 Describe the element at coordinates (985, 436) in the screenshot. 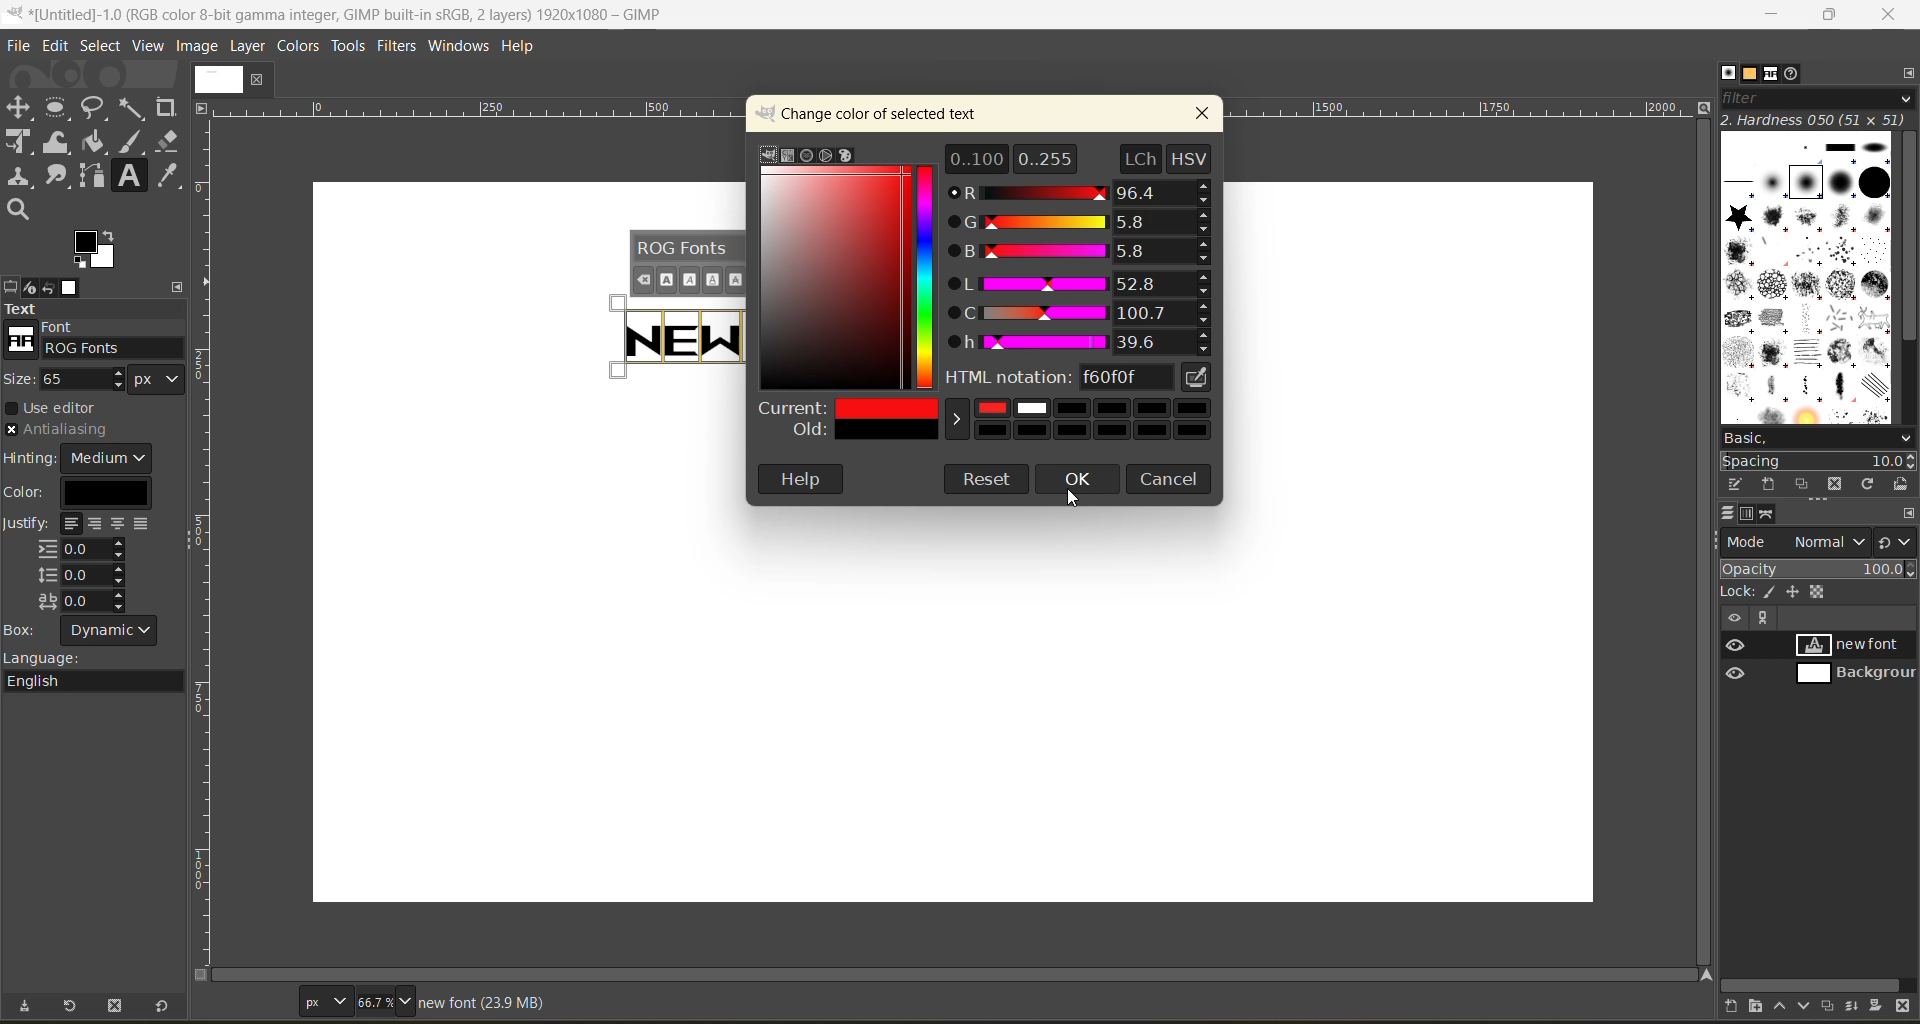

I see `old color schemes` at that location.